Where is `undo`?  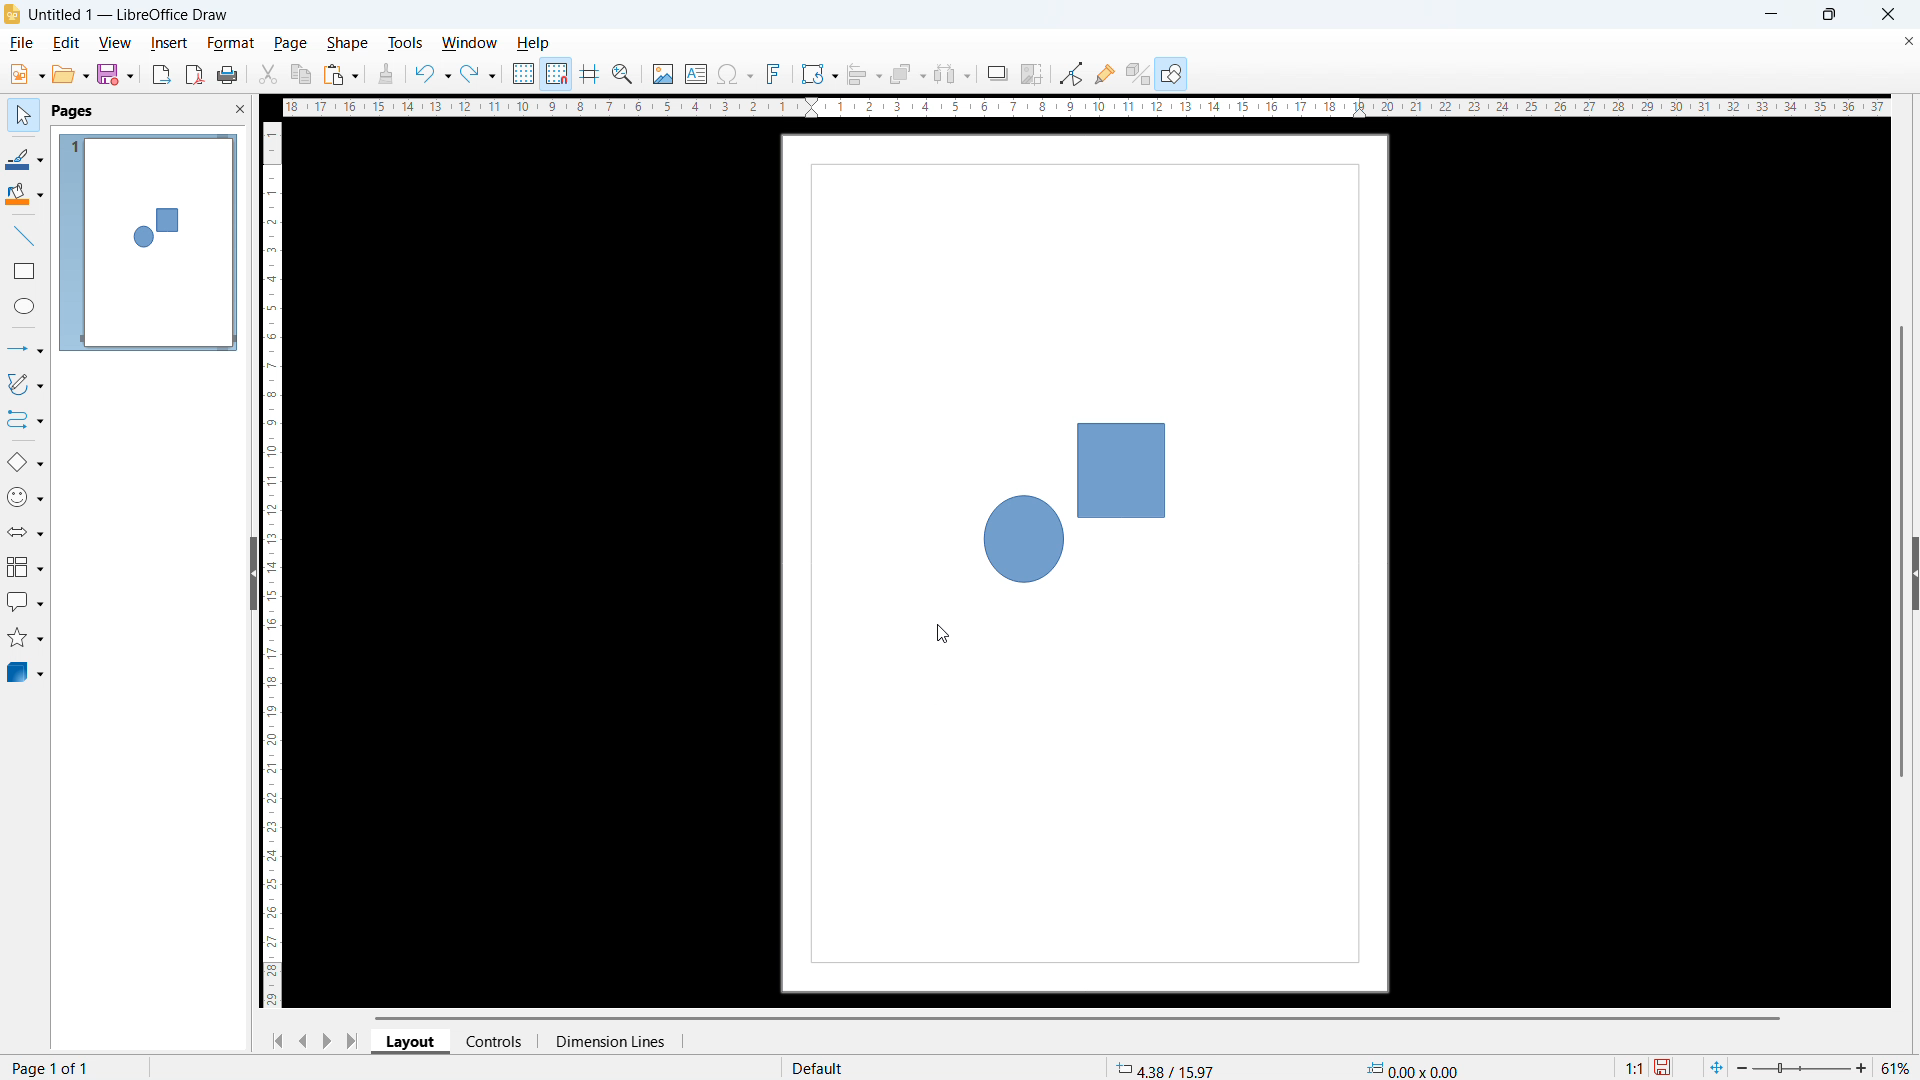 undo is located at coordinates (432, 75).